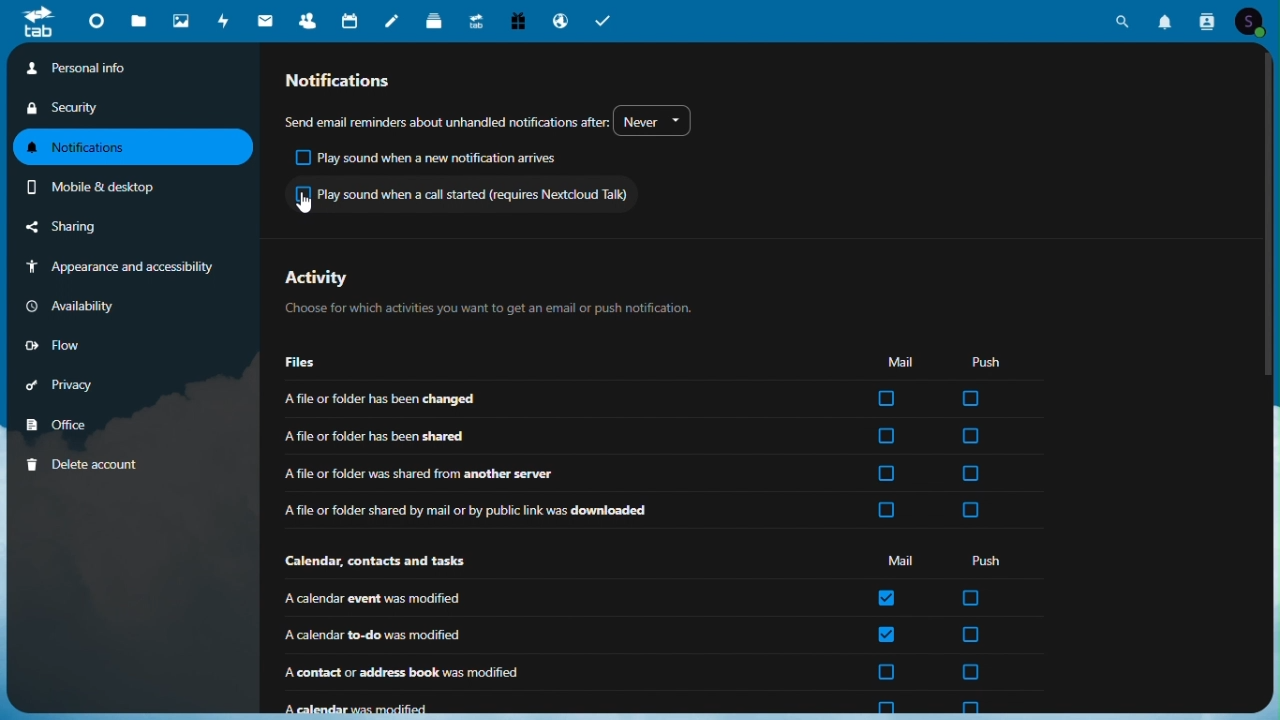 Image resolution: width=1280 pixels, height=720 pixels. What do you see at coordinates (887, 597) in the screenshot?
I see `check box` at bounding box center [887, 597].